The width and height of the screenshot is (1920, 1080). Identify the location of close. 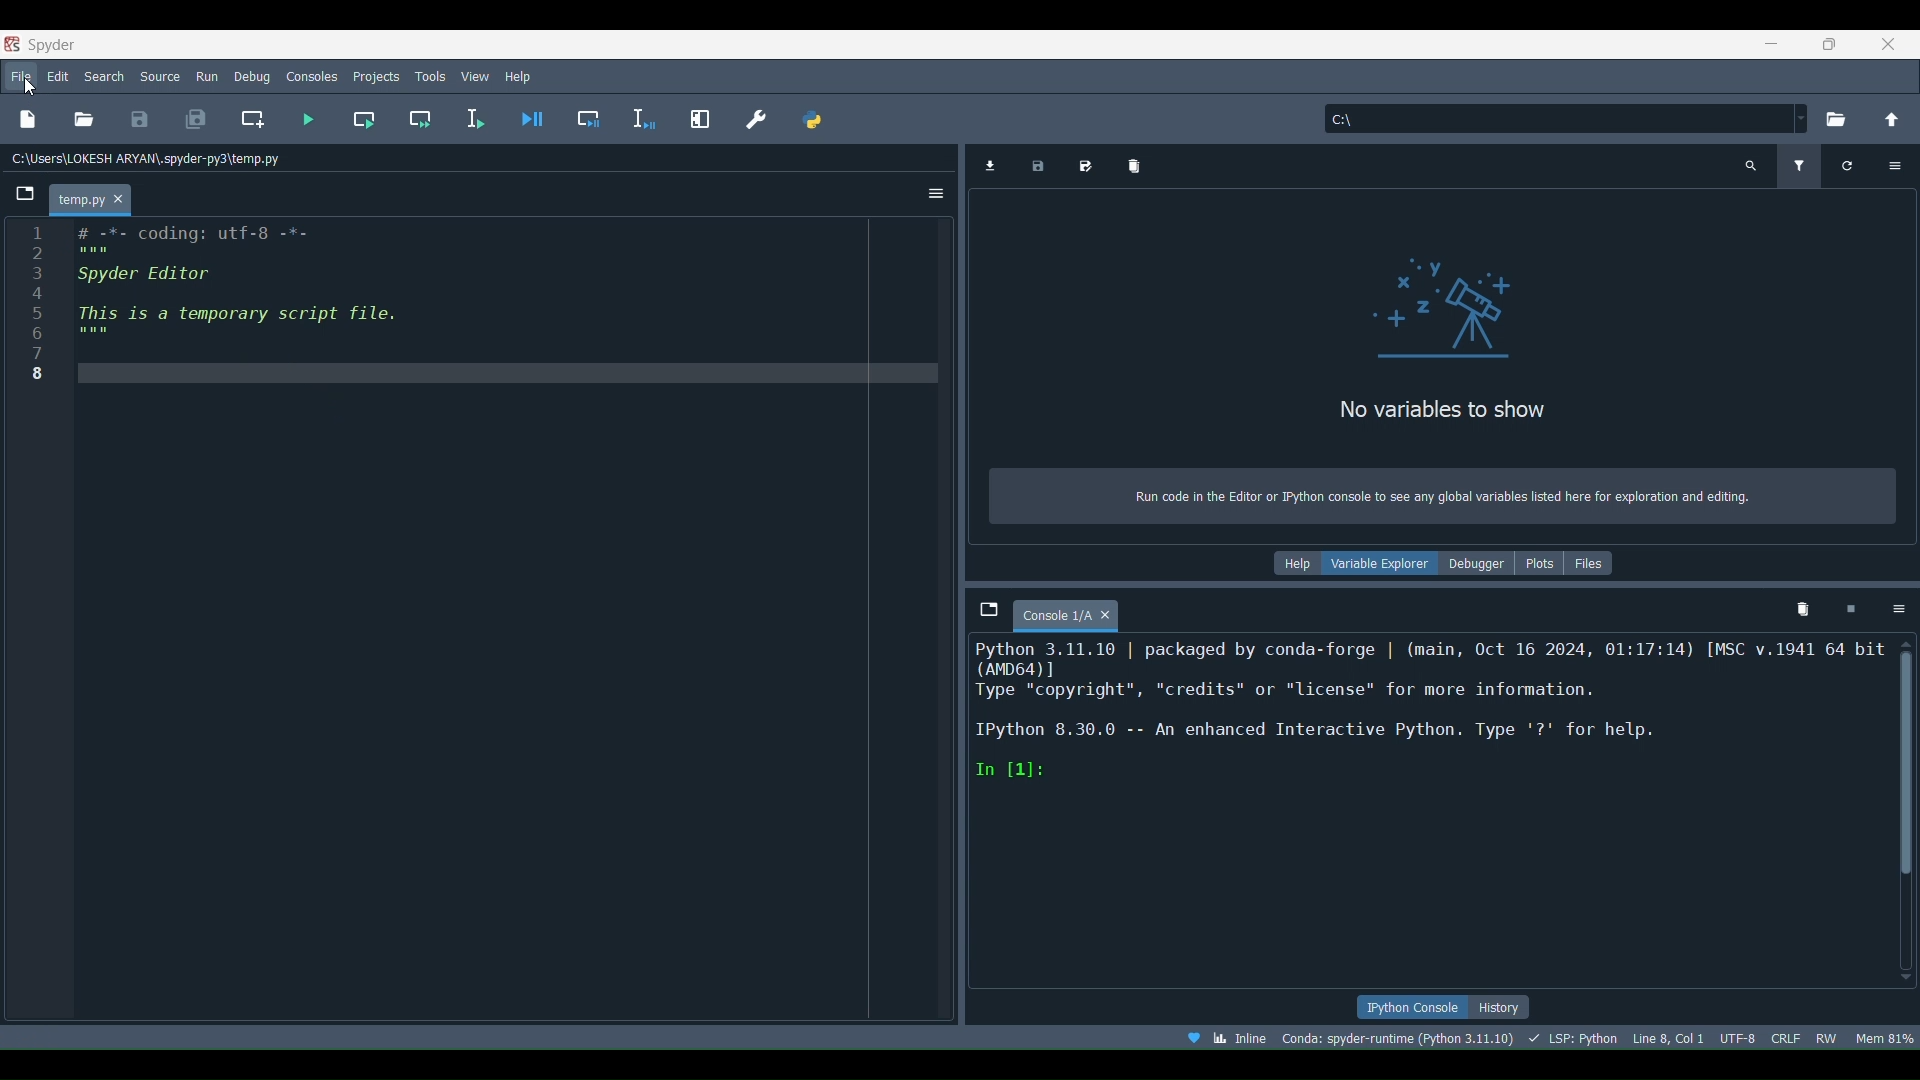
(1887, 44).